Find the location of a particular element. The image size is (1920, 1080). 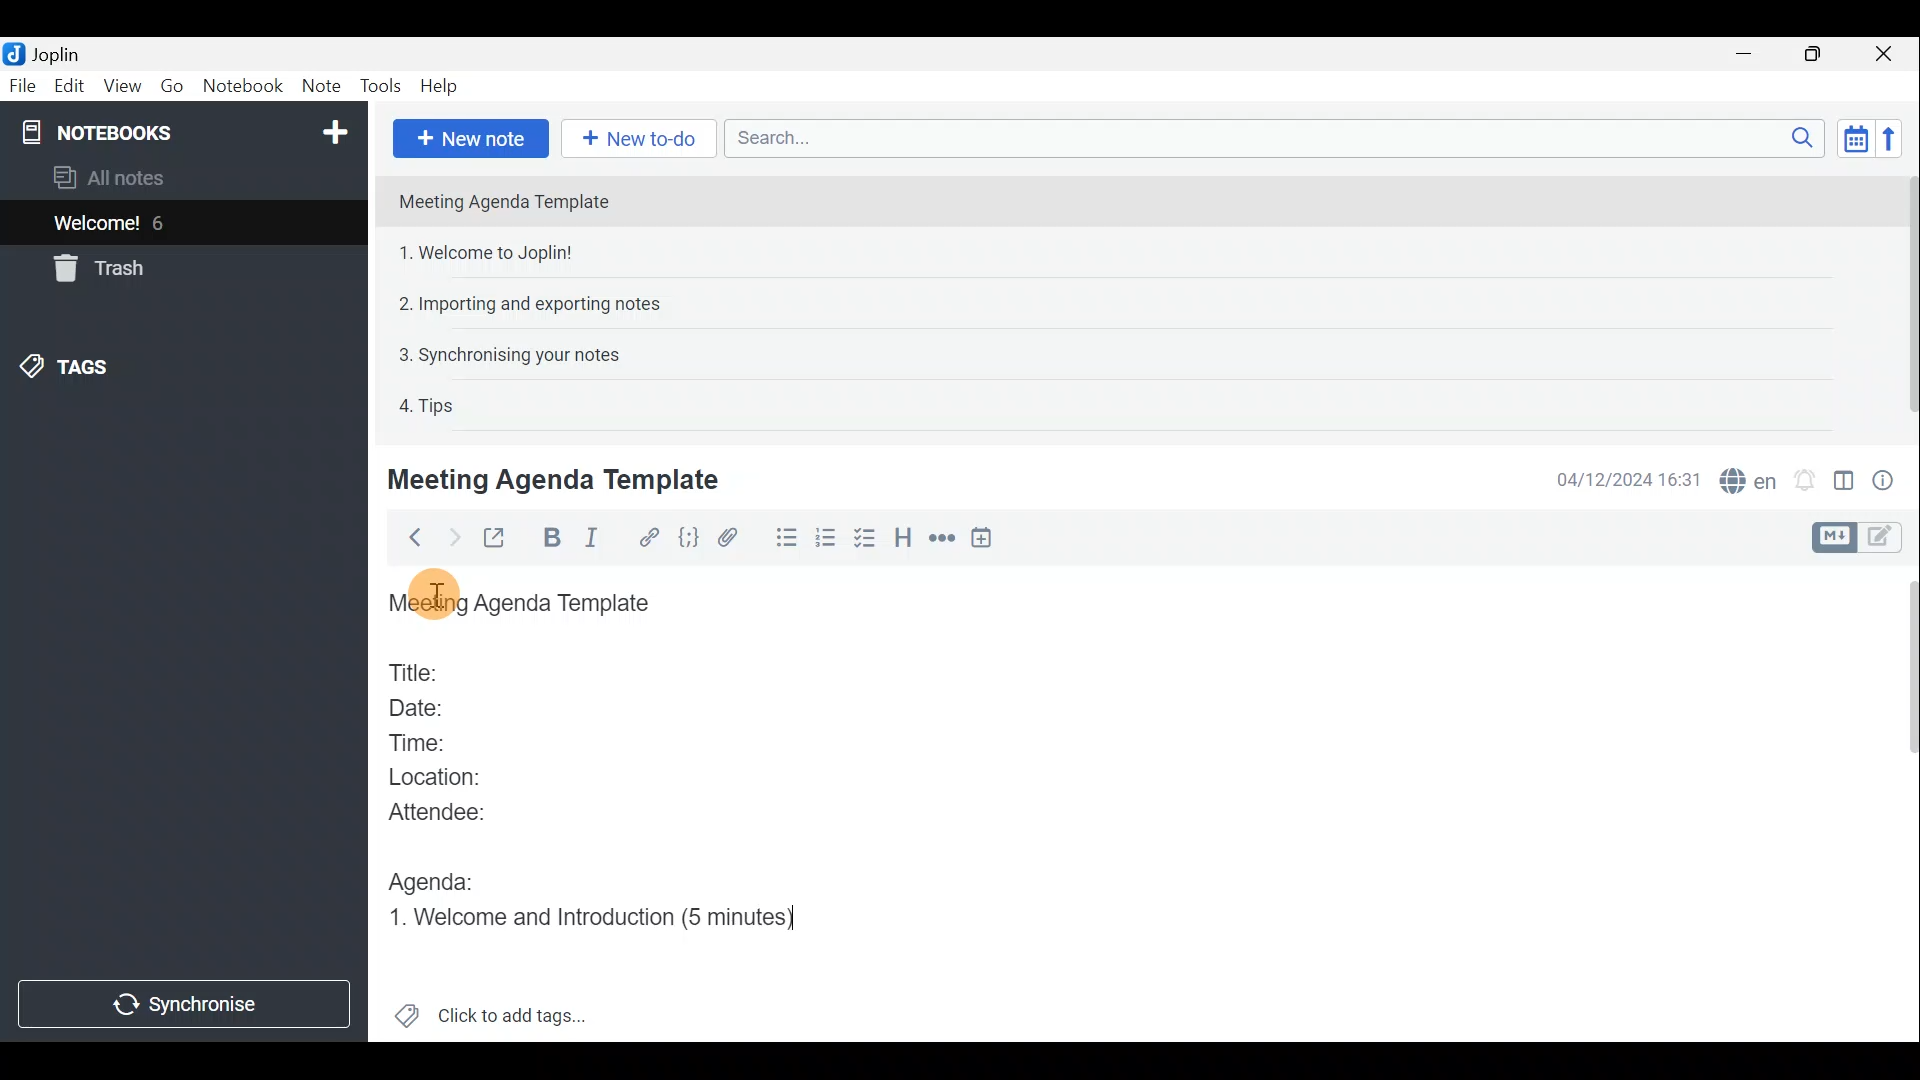

Joplin is located at coordinates (55, 53).